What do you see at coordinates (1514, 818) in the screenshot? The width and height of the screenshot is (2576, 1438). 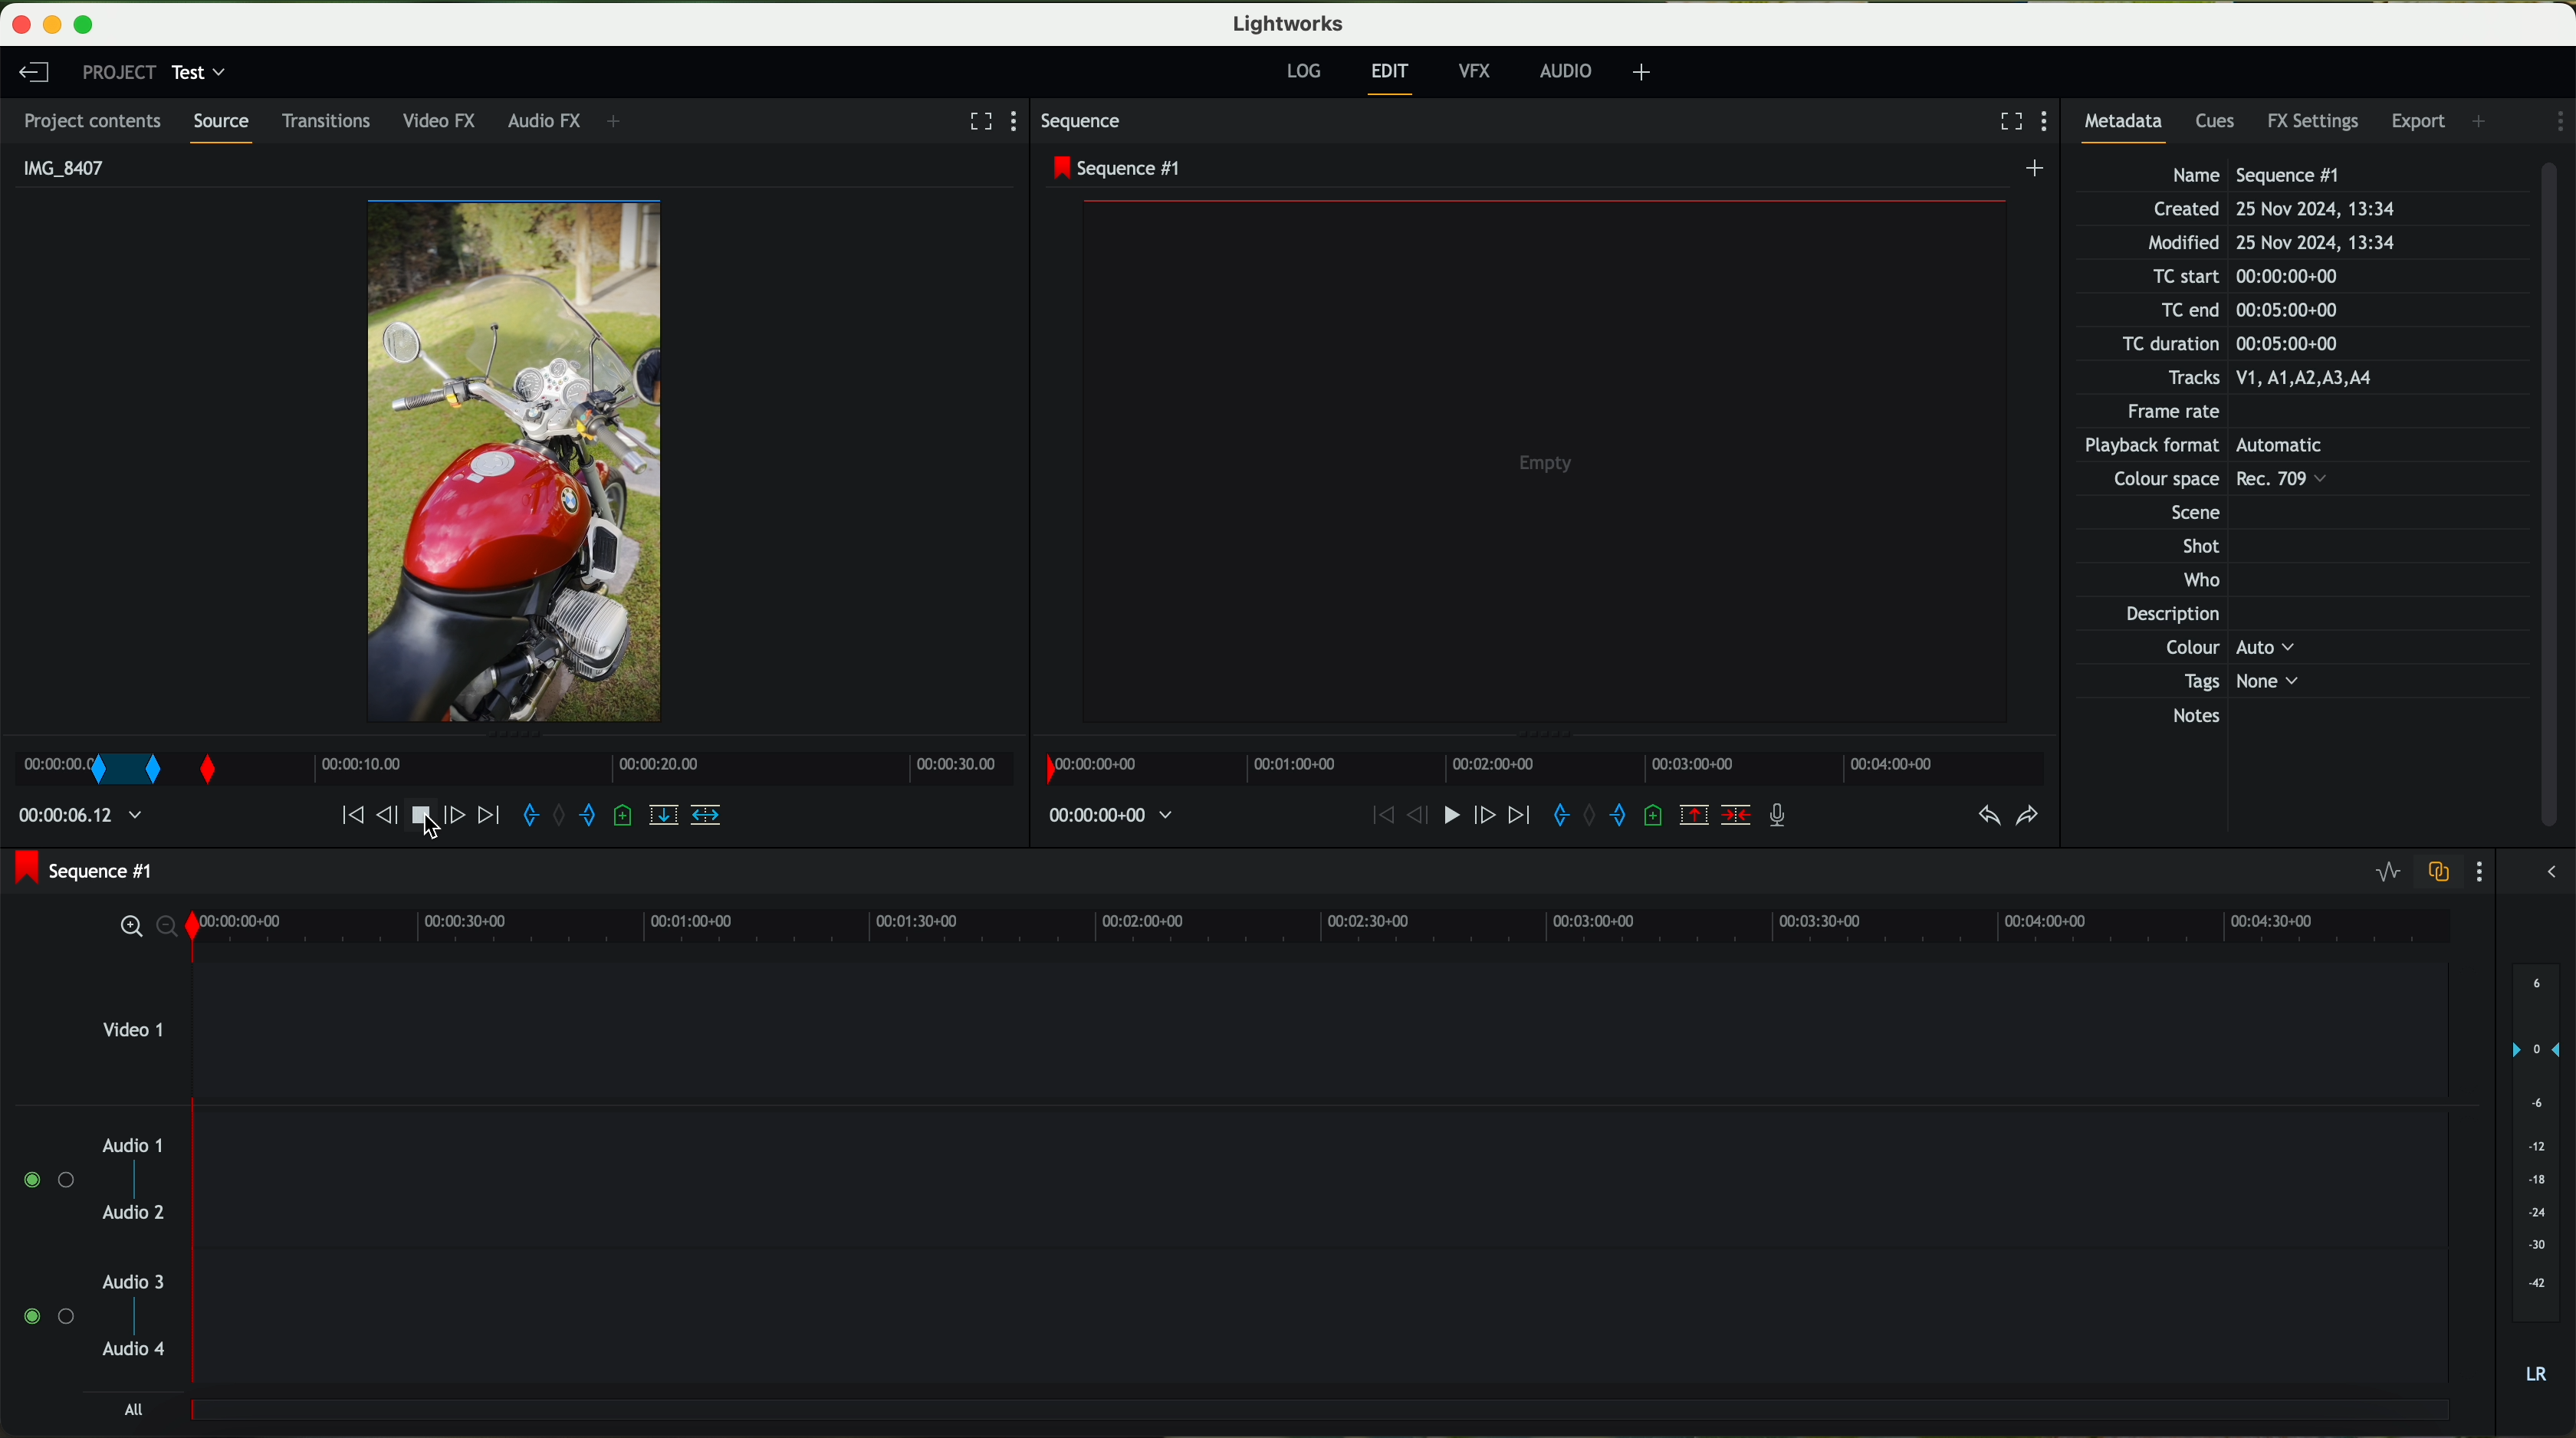 I see `move foward` at bounding box center [1514, 818].